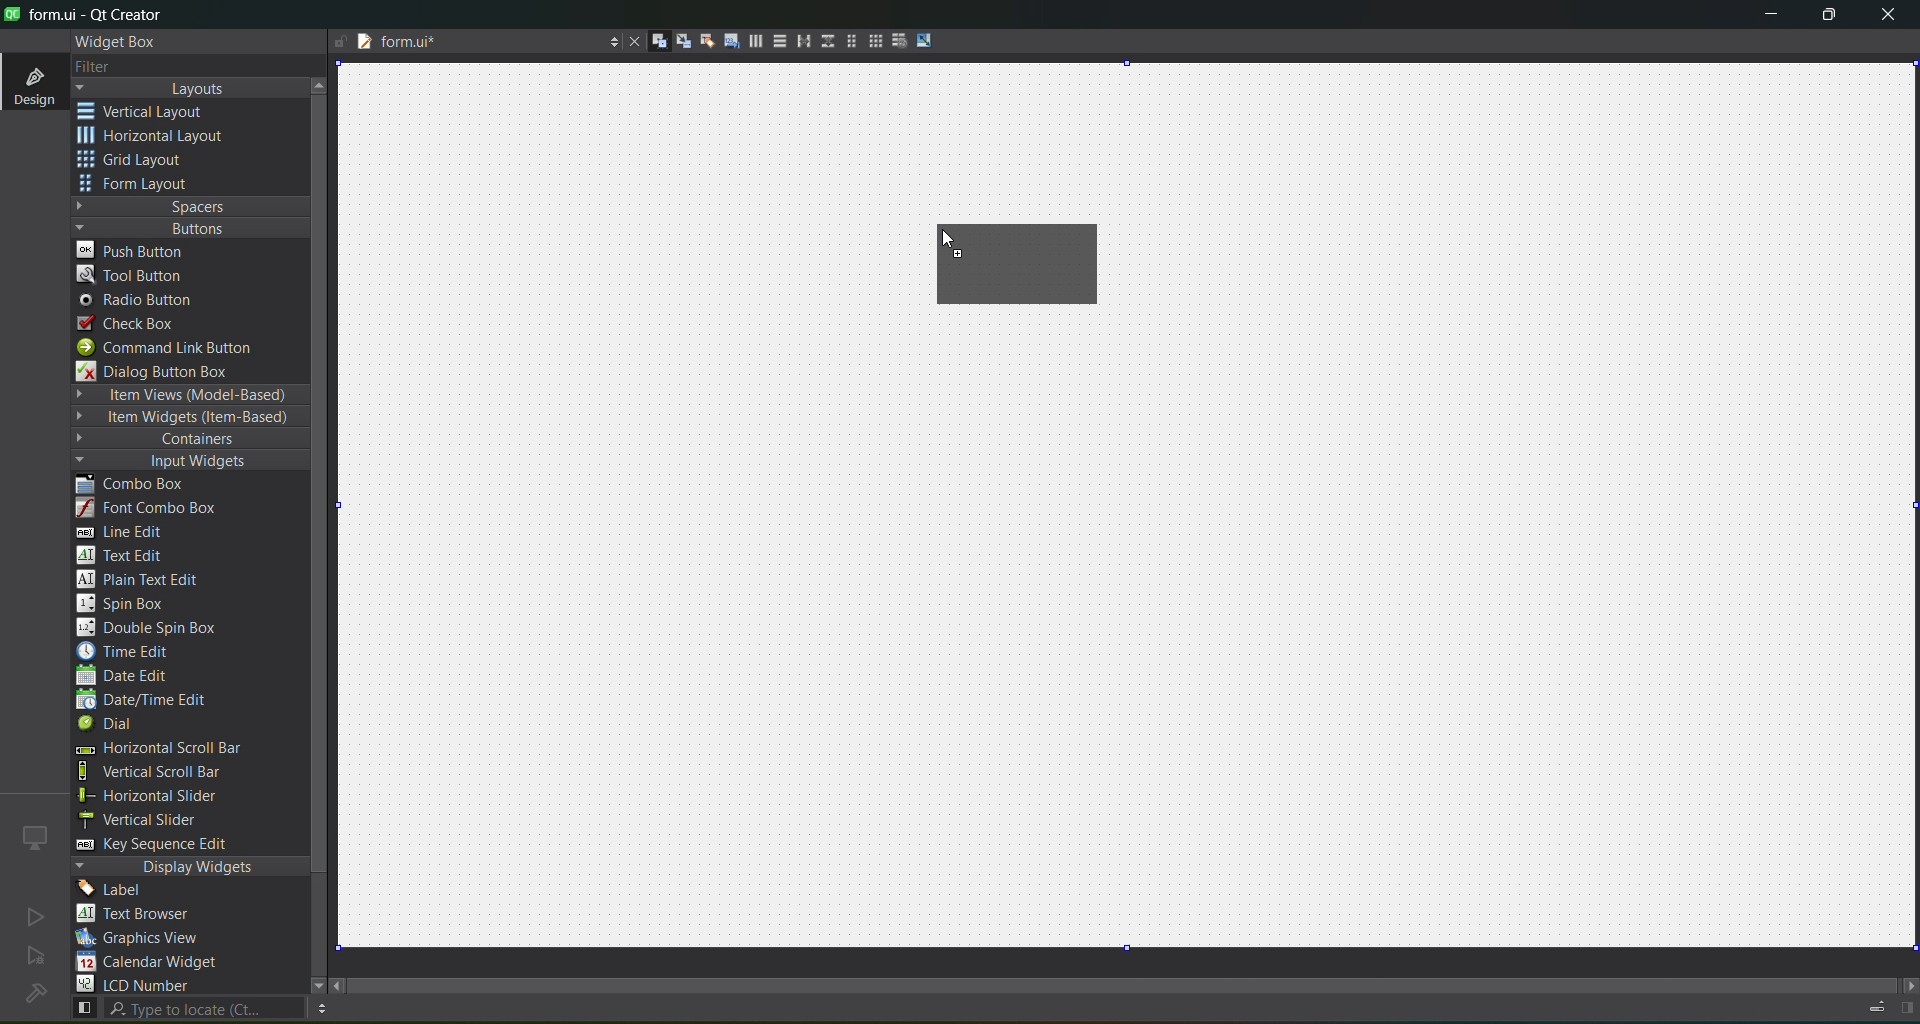 This screenshot has height=1024, width=1920. I want to click on maximize, so click(1830, 18).